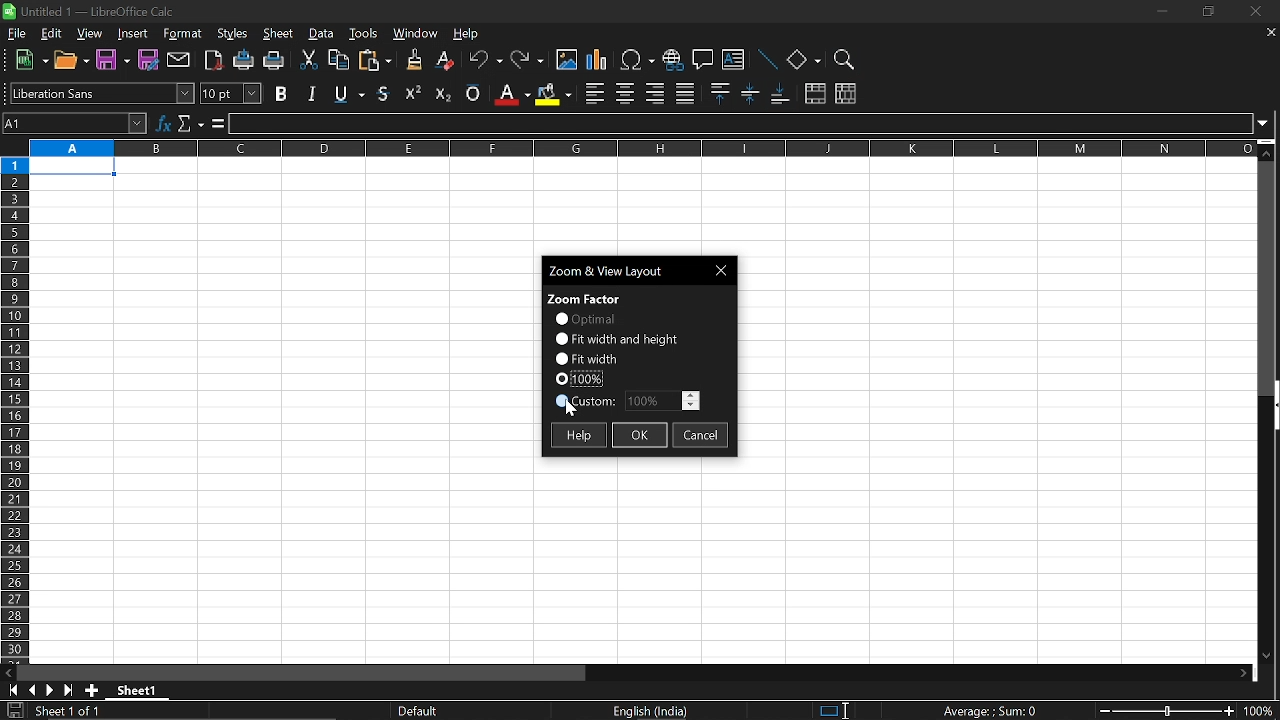 The height and width of the screenshot is (720, 1280). I want to click on help, so click(468, 36).